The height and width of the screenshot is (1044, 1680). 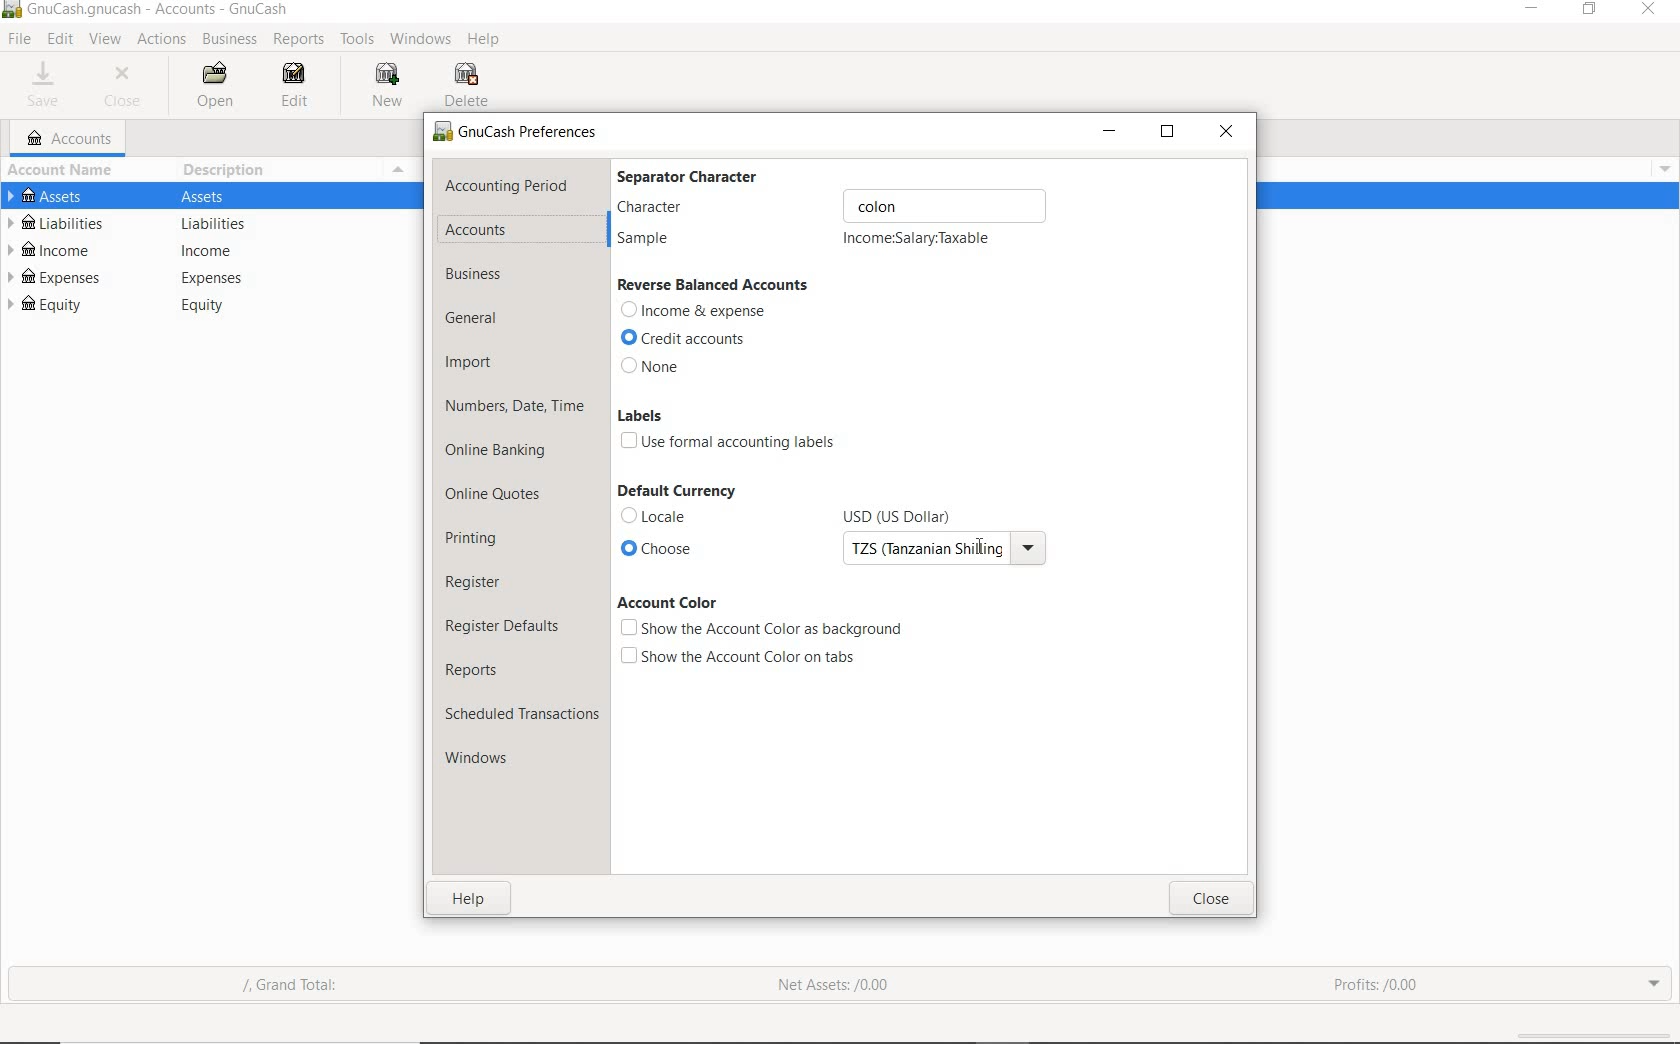 I want to click on Income & expense, so click(x=695, y=312).